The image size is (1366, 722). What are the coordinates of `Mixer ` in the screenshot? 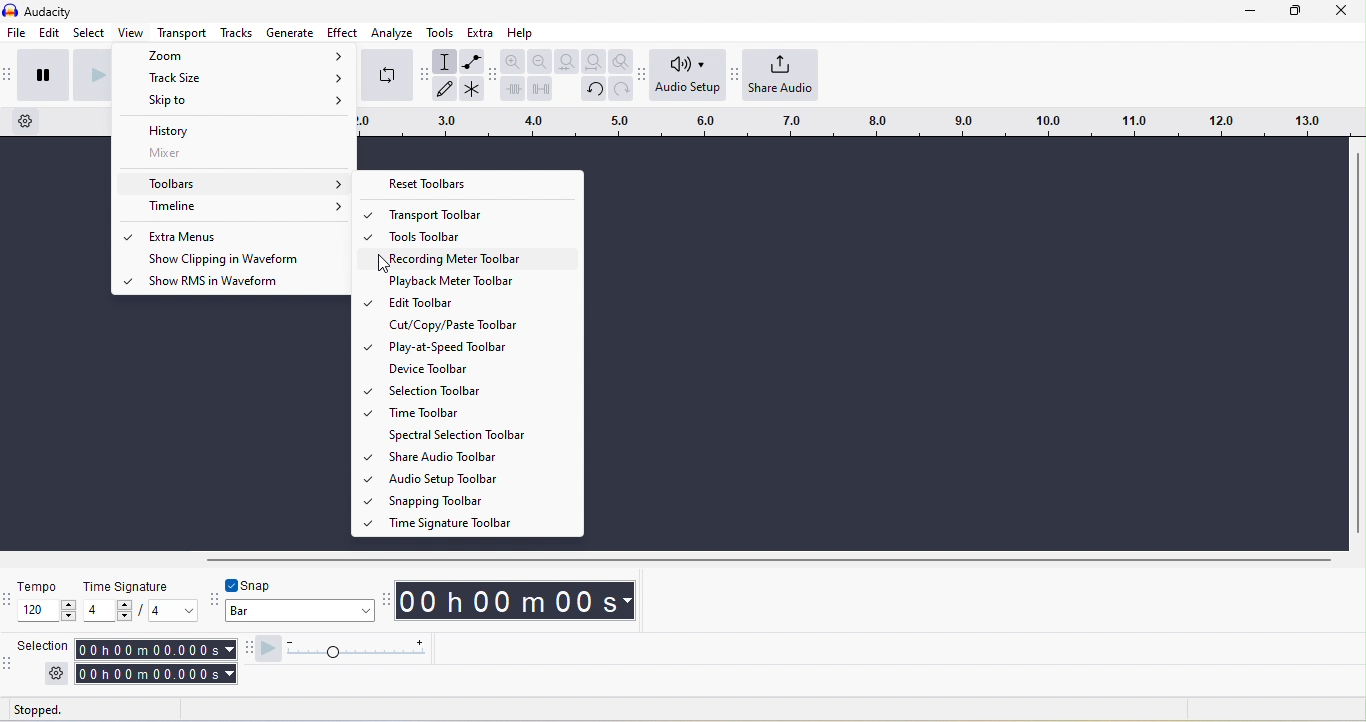 It's located at (234, 153).